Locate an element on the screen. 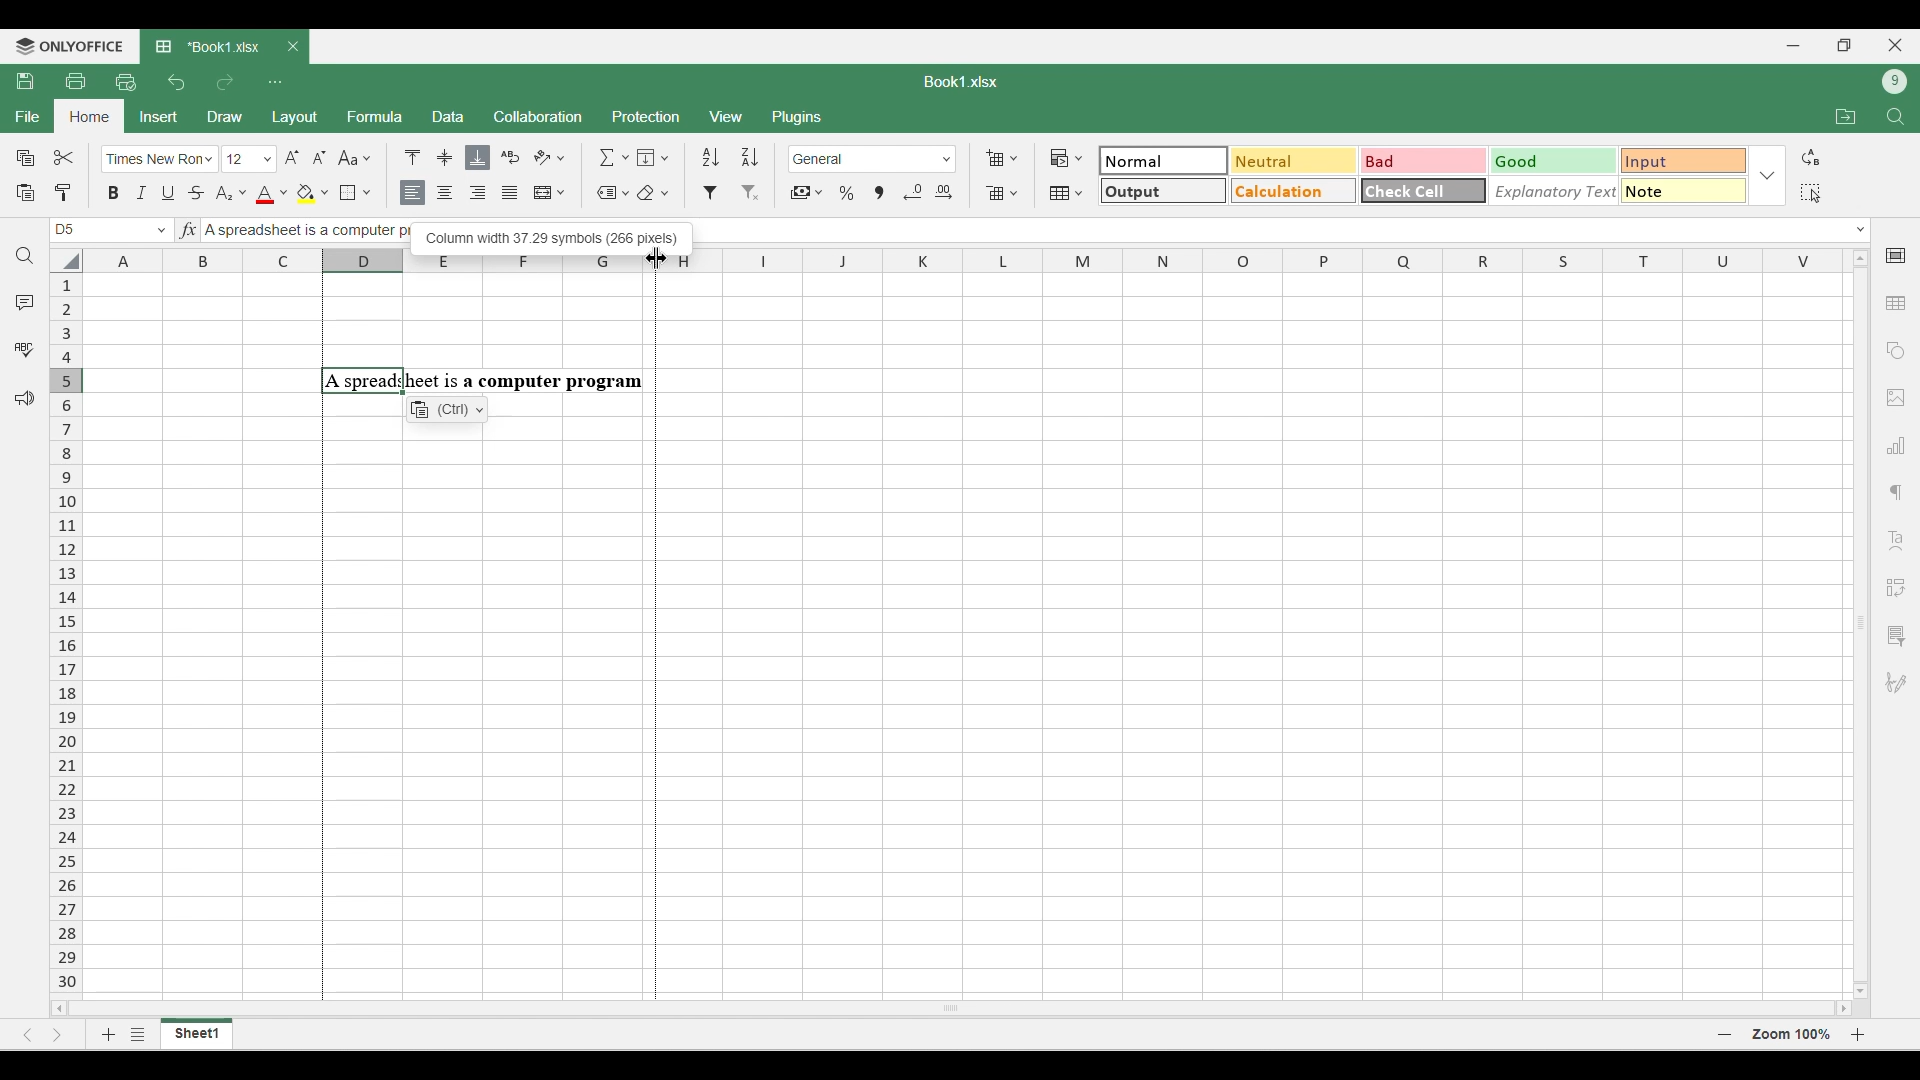 The image size is (1920, 1080). Text color is located at coordinates (271, 195).